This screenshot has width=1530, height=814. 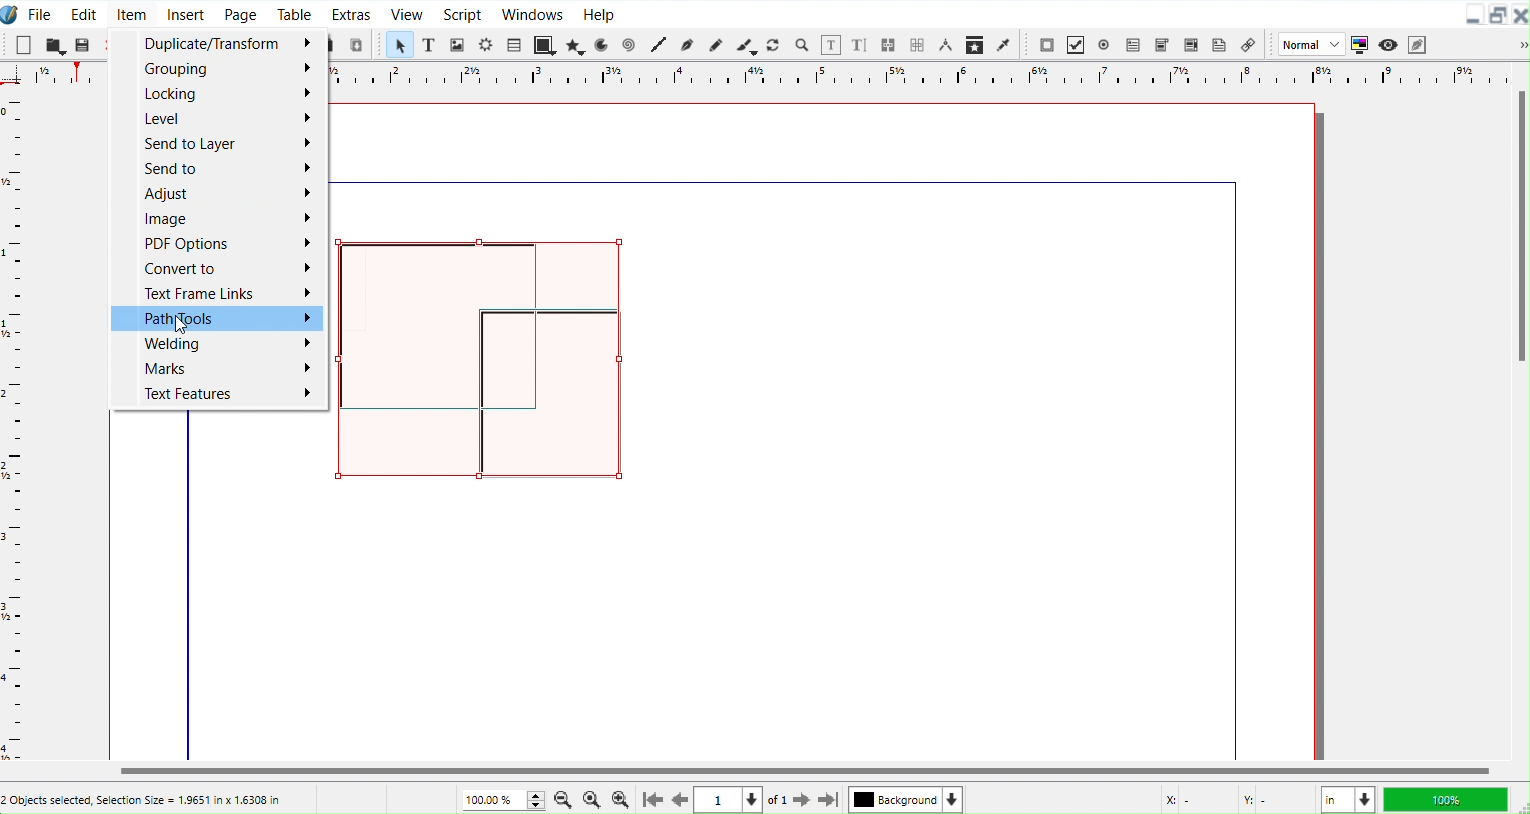 What do you see at coordinates (977, 44) in the screenshot?
I see `Copy Item Properties` at bounding box center [977, 44].